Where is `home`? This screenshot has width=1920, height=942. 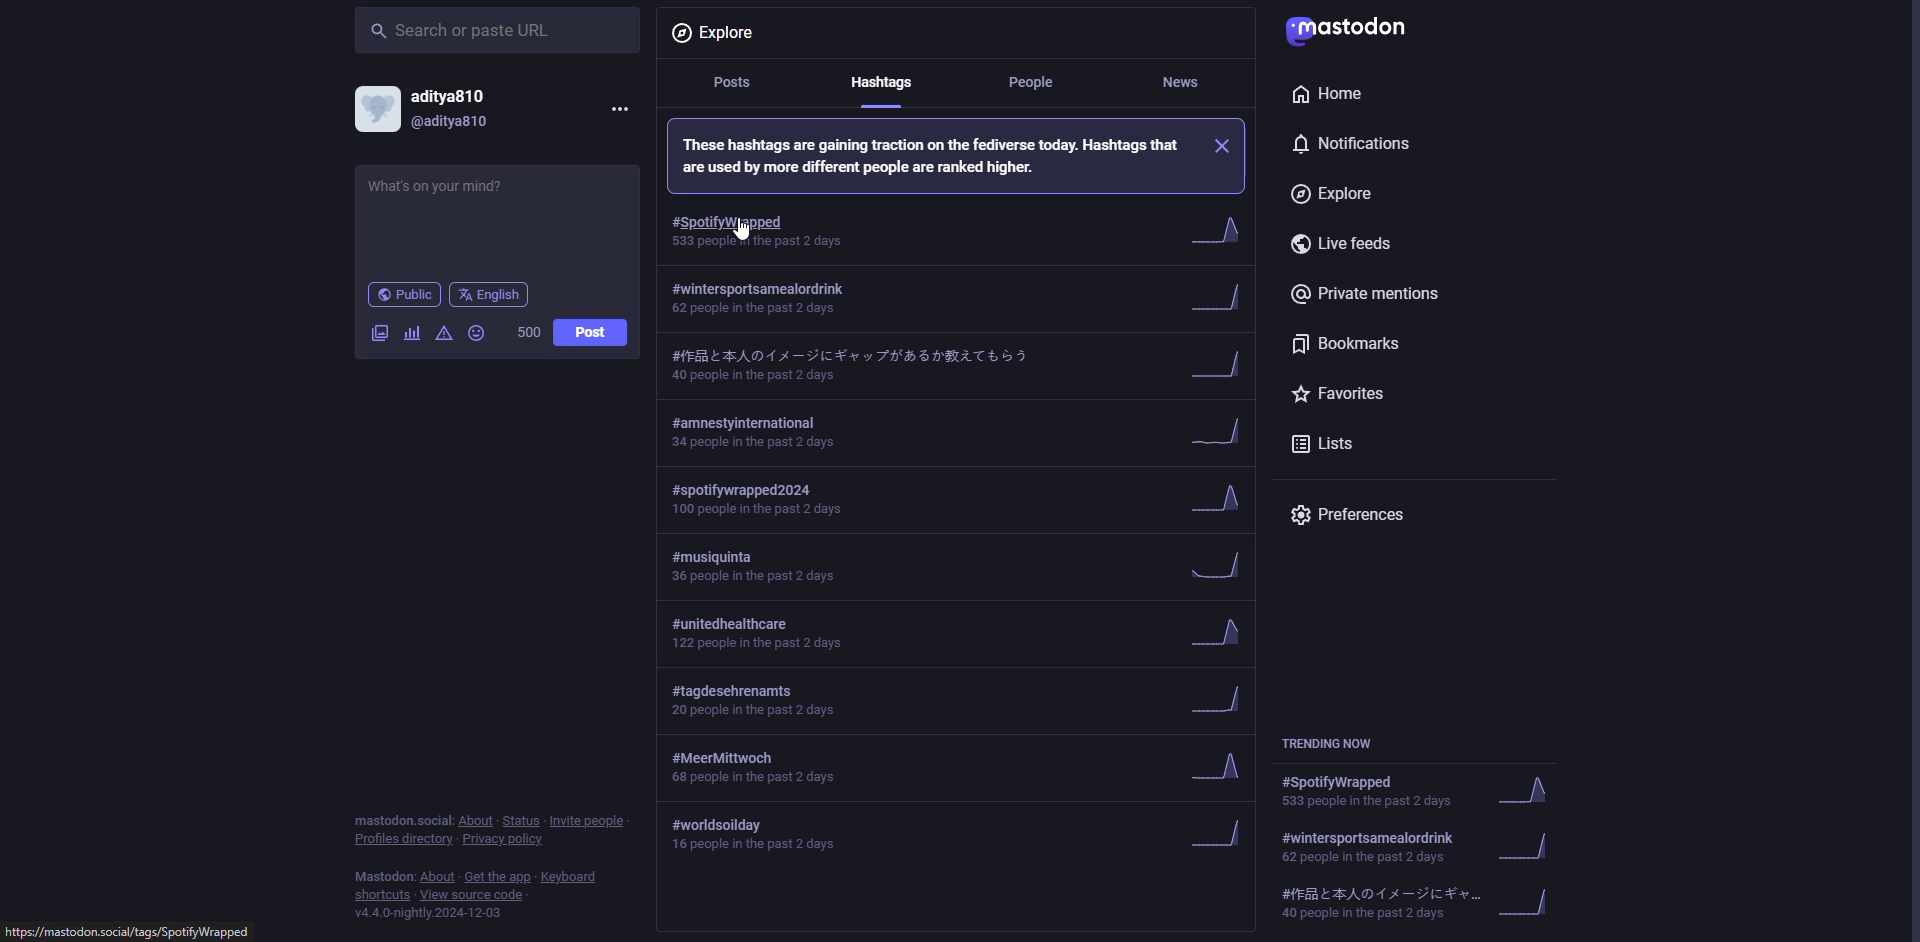
home is located at coordinates (1324, 94).